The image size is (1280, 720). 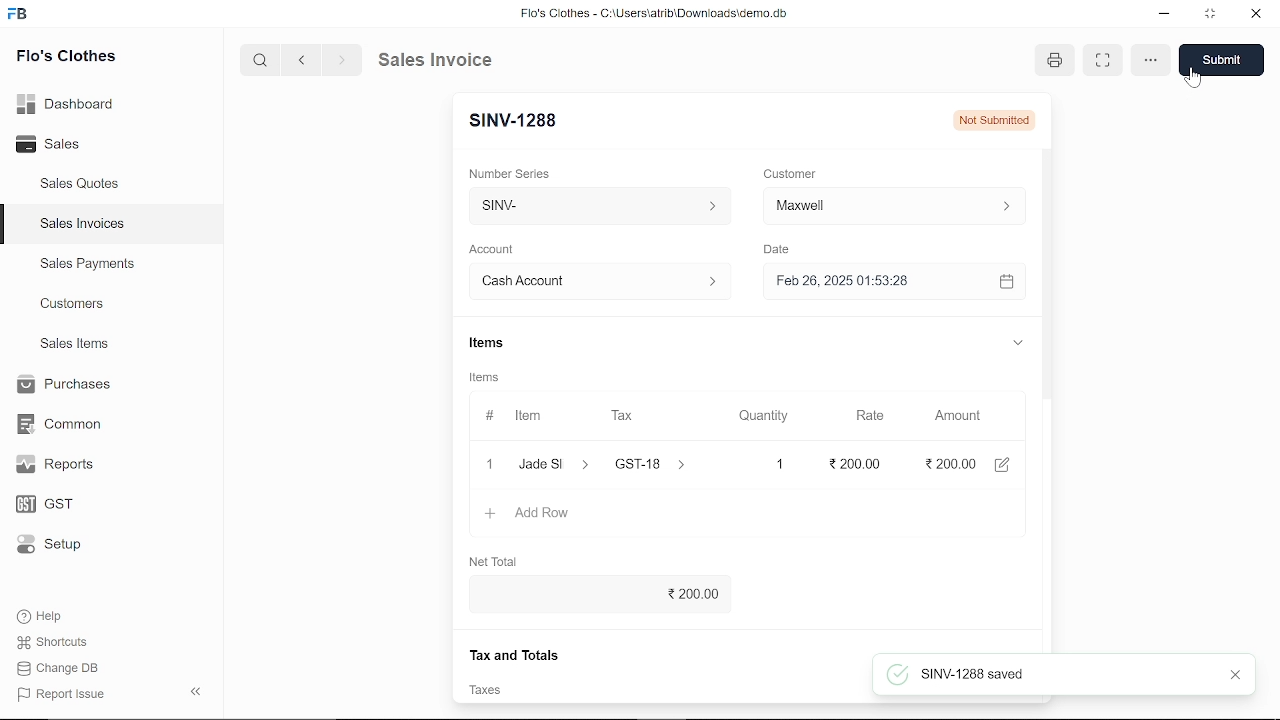 I want to click on , so click(x=487, y=379).